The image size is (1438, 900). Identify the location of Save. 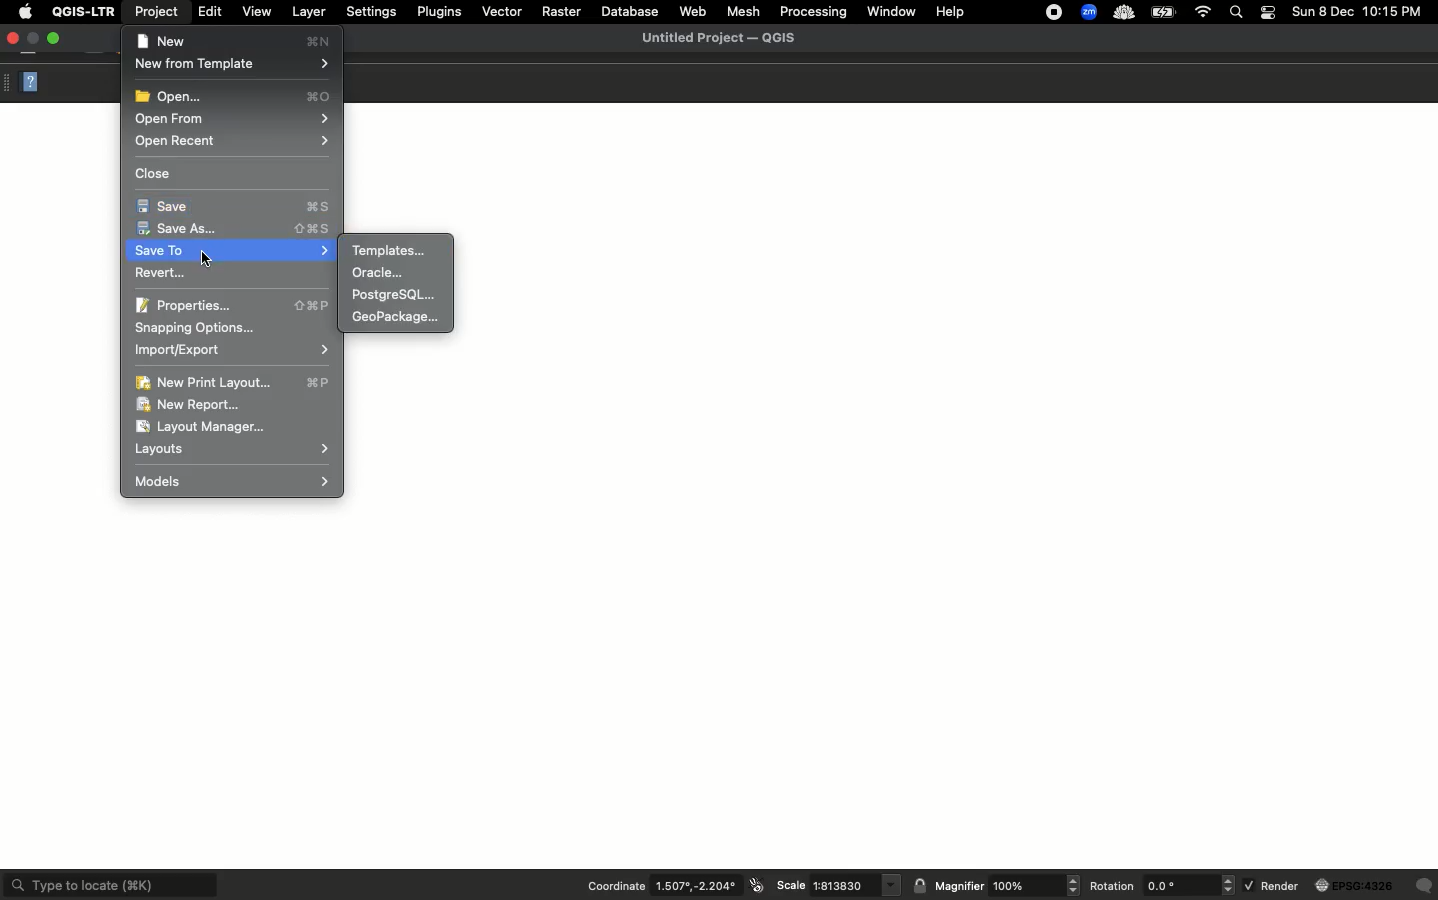
(235, 207).